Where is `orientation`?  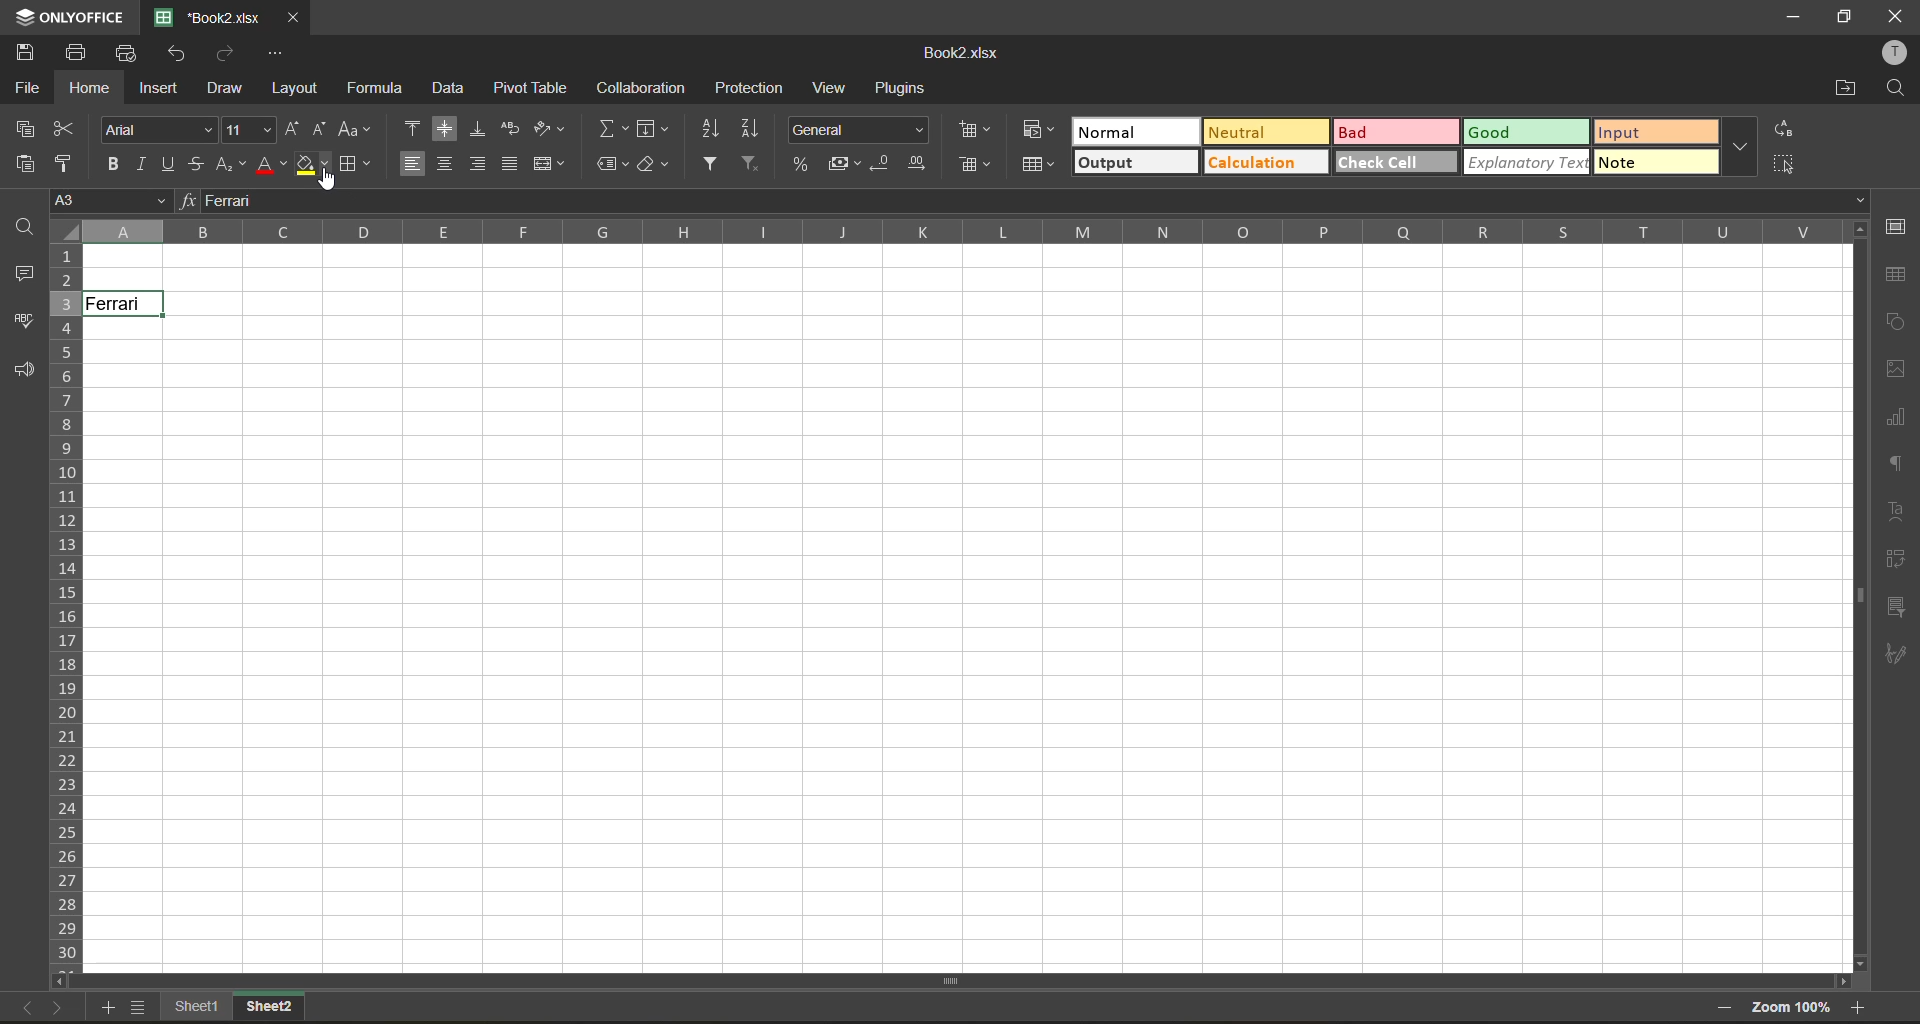
orientation is located at coordinates (548, 129).